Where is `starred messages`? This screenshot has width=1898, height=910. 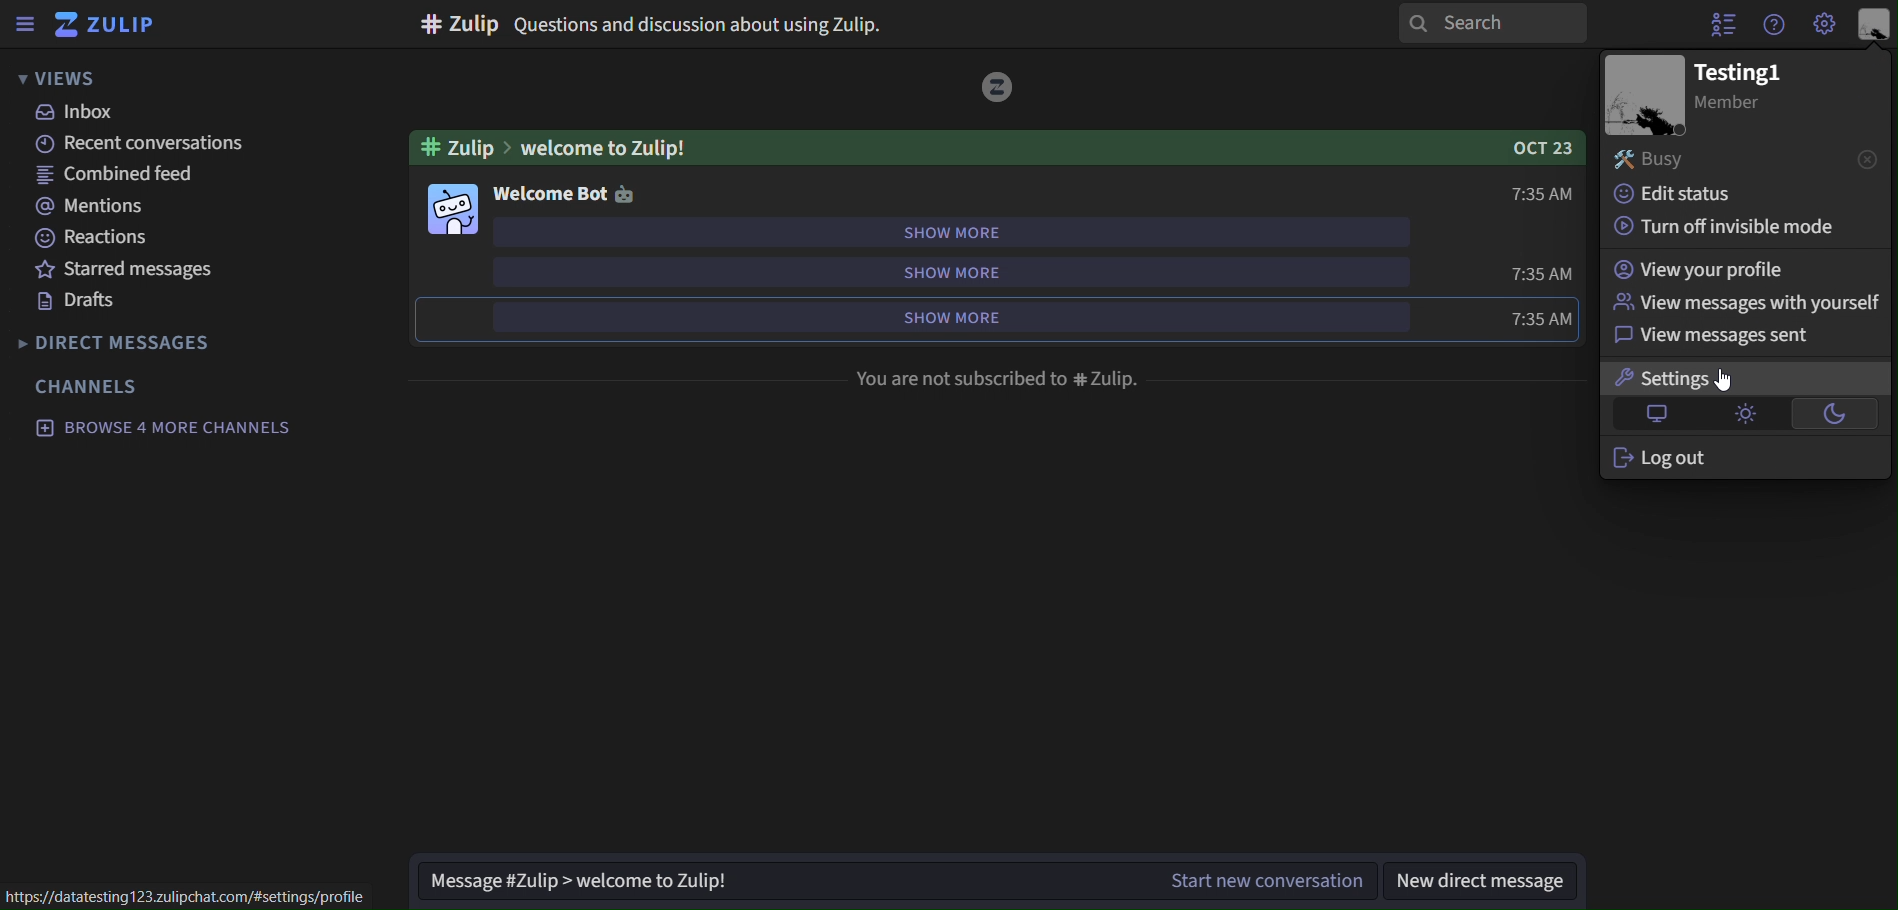
starred messages is located at coordinates (134, 271).